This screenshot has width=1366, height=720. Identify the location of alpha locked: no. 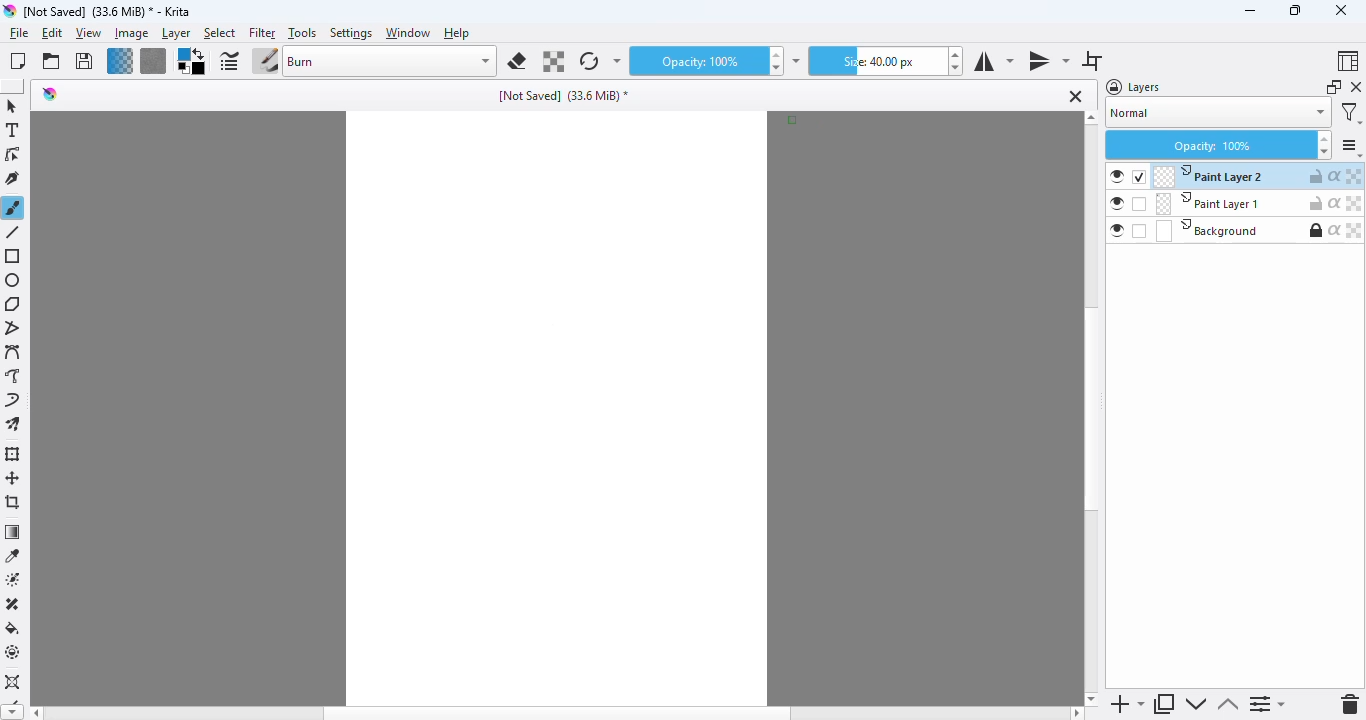
(1355, 176).